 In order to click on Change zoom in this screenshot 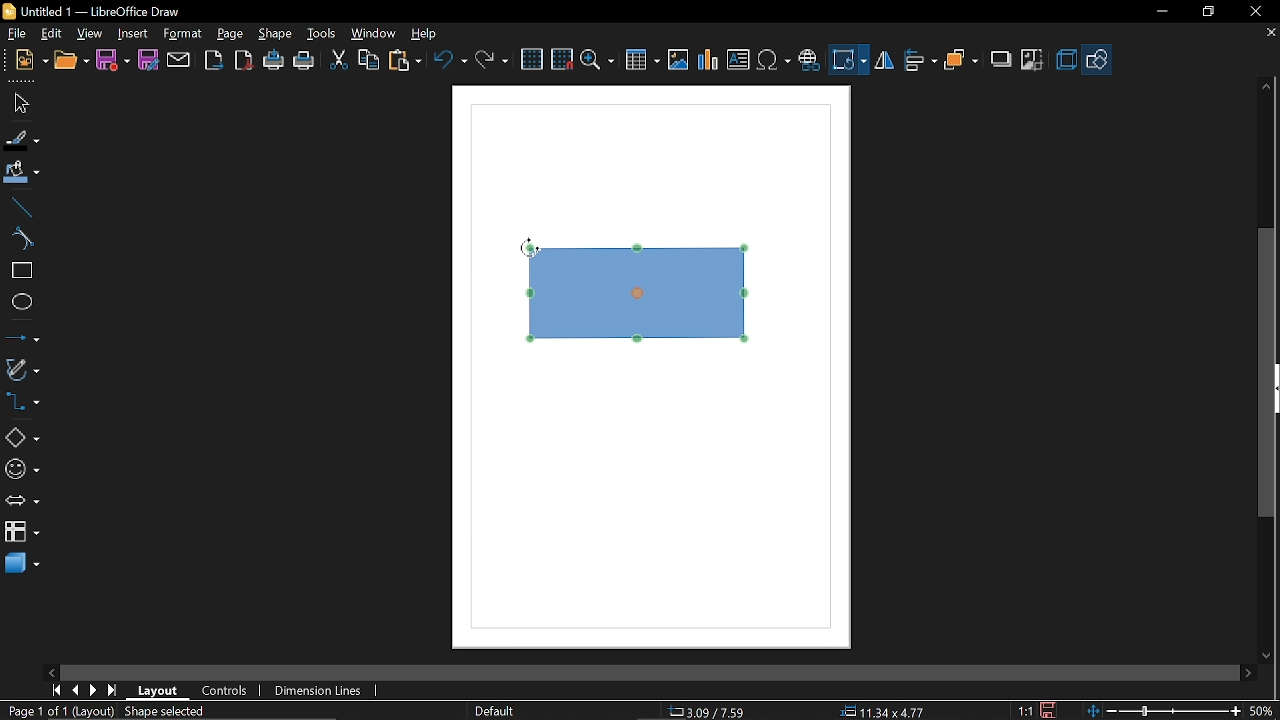, I will do `click(1161, 710)`.